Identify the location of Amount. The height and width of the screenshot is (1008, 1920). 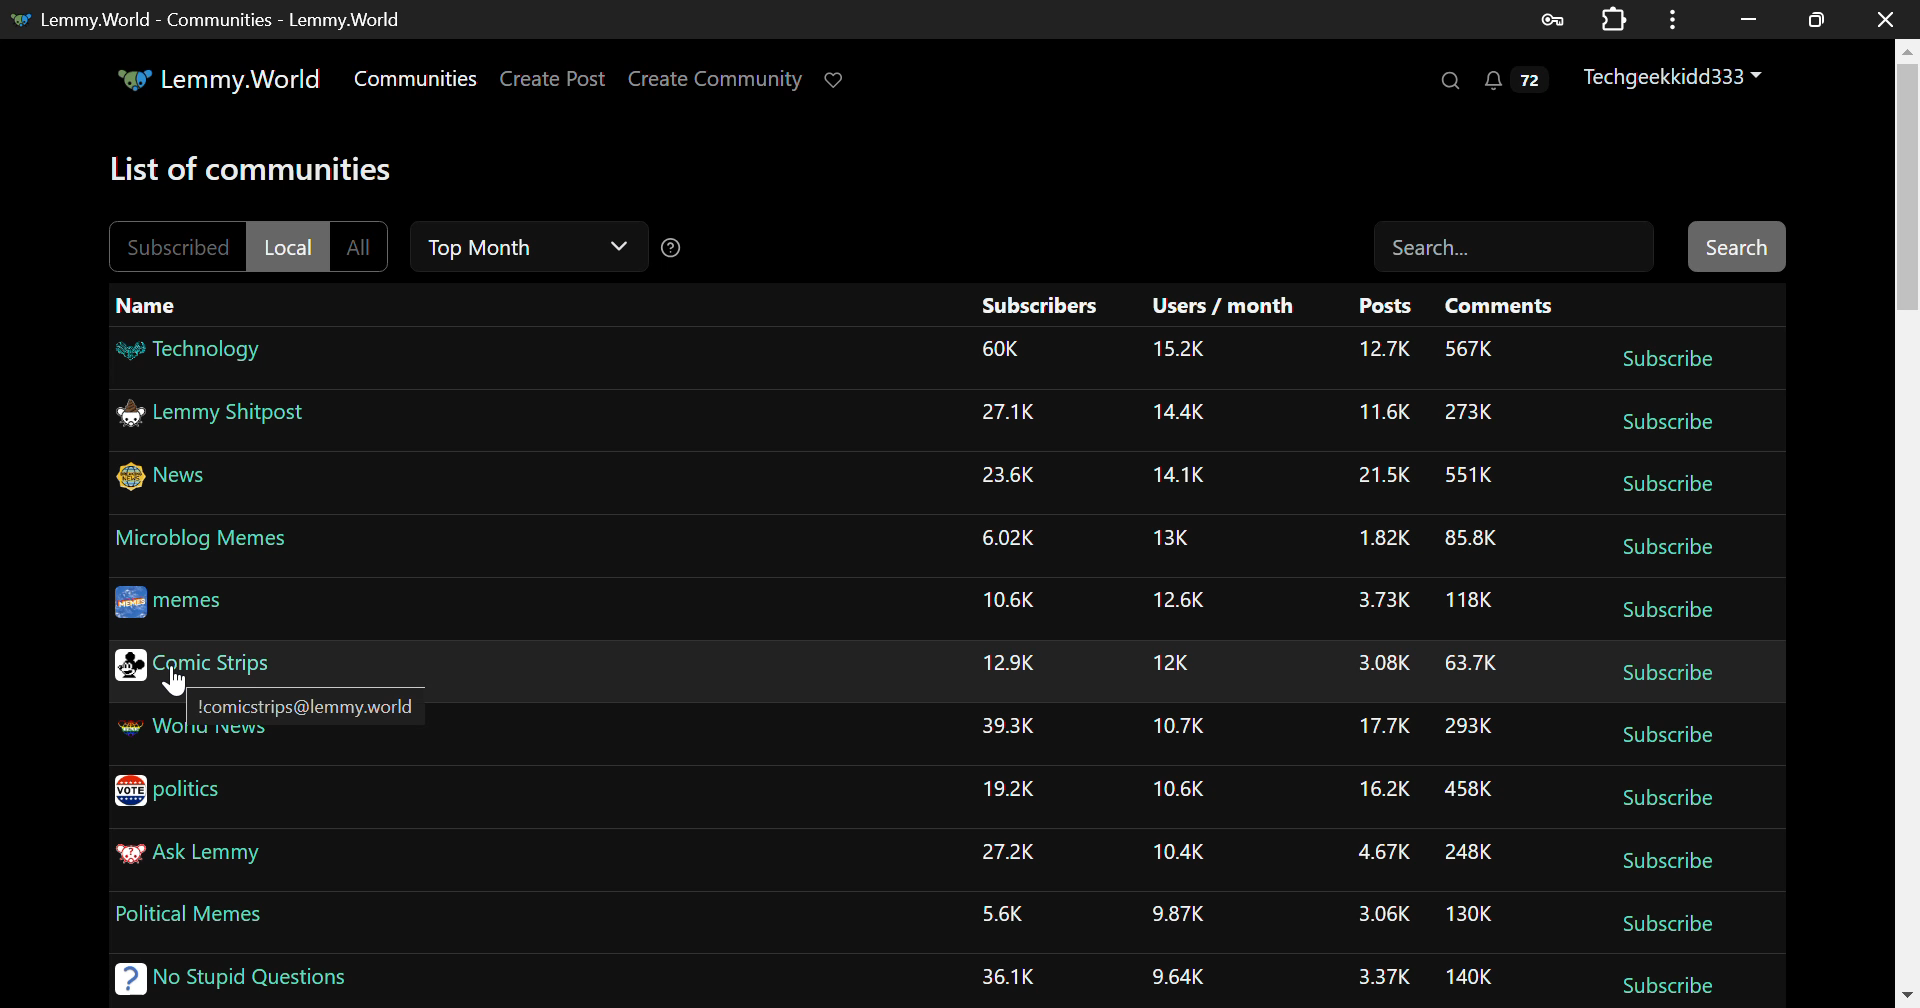
(1014, 601).